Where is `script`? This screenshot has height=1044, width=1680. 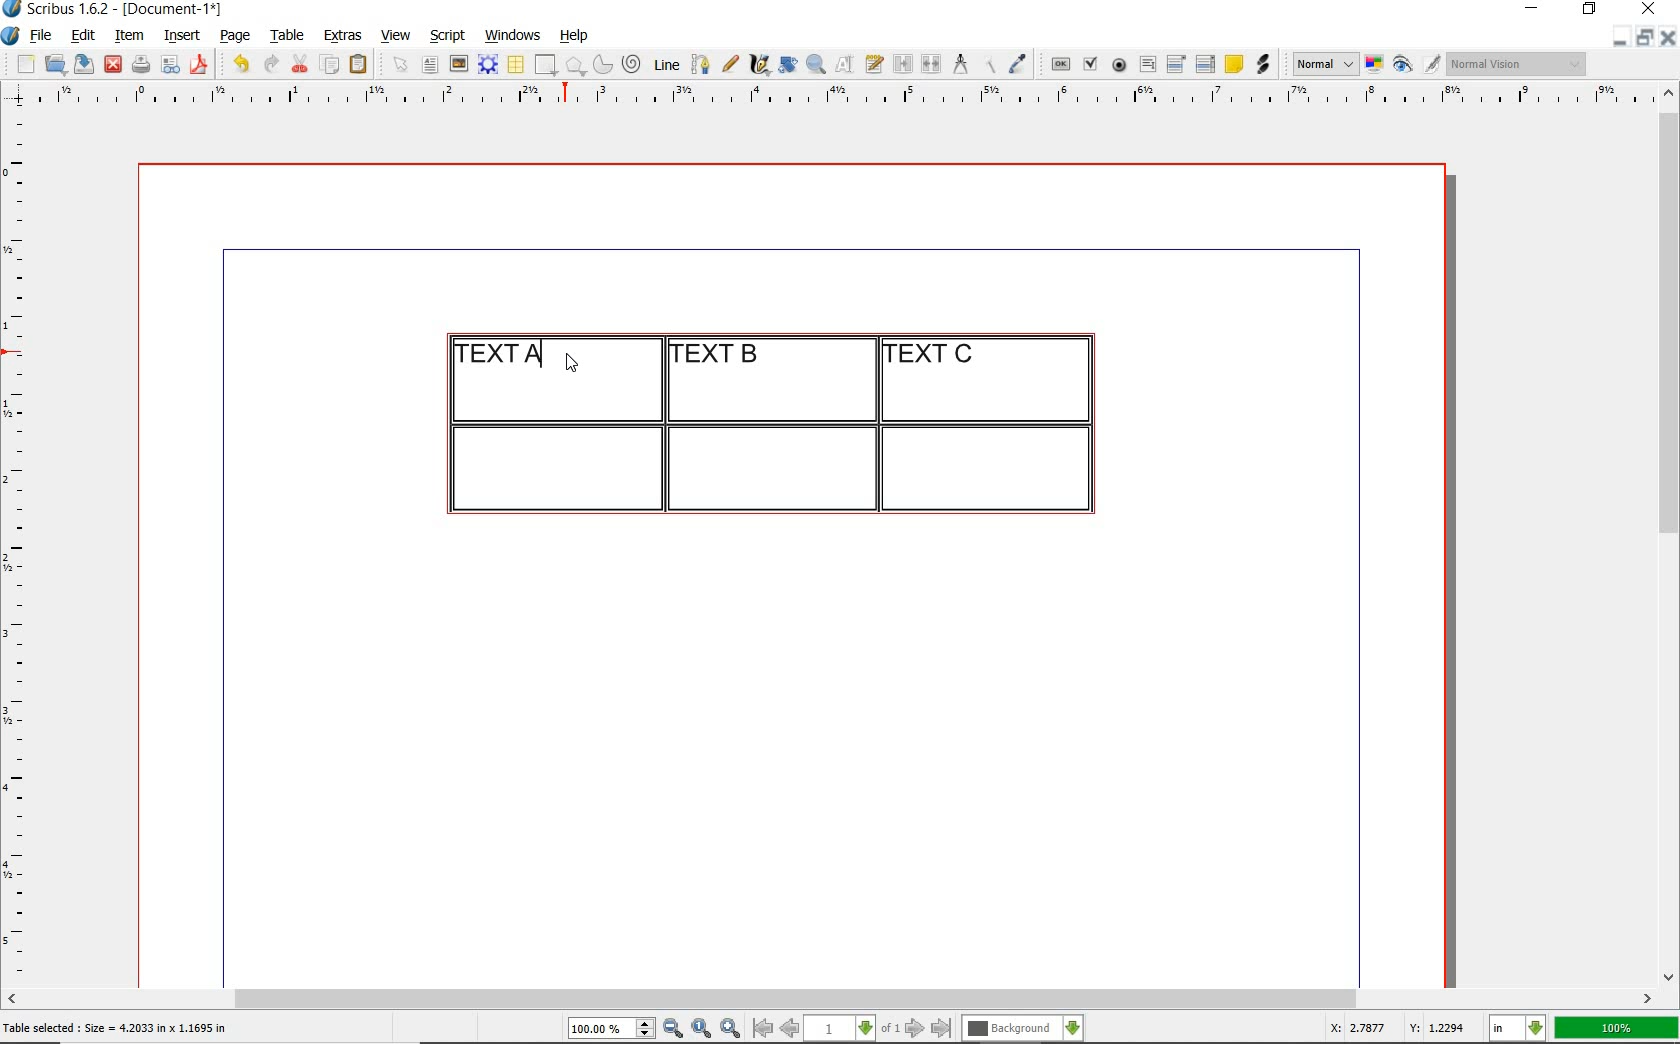
script is located at coordinates (447, 35).